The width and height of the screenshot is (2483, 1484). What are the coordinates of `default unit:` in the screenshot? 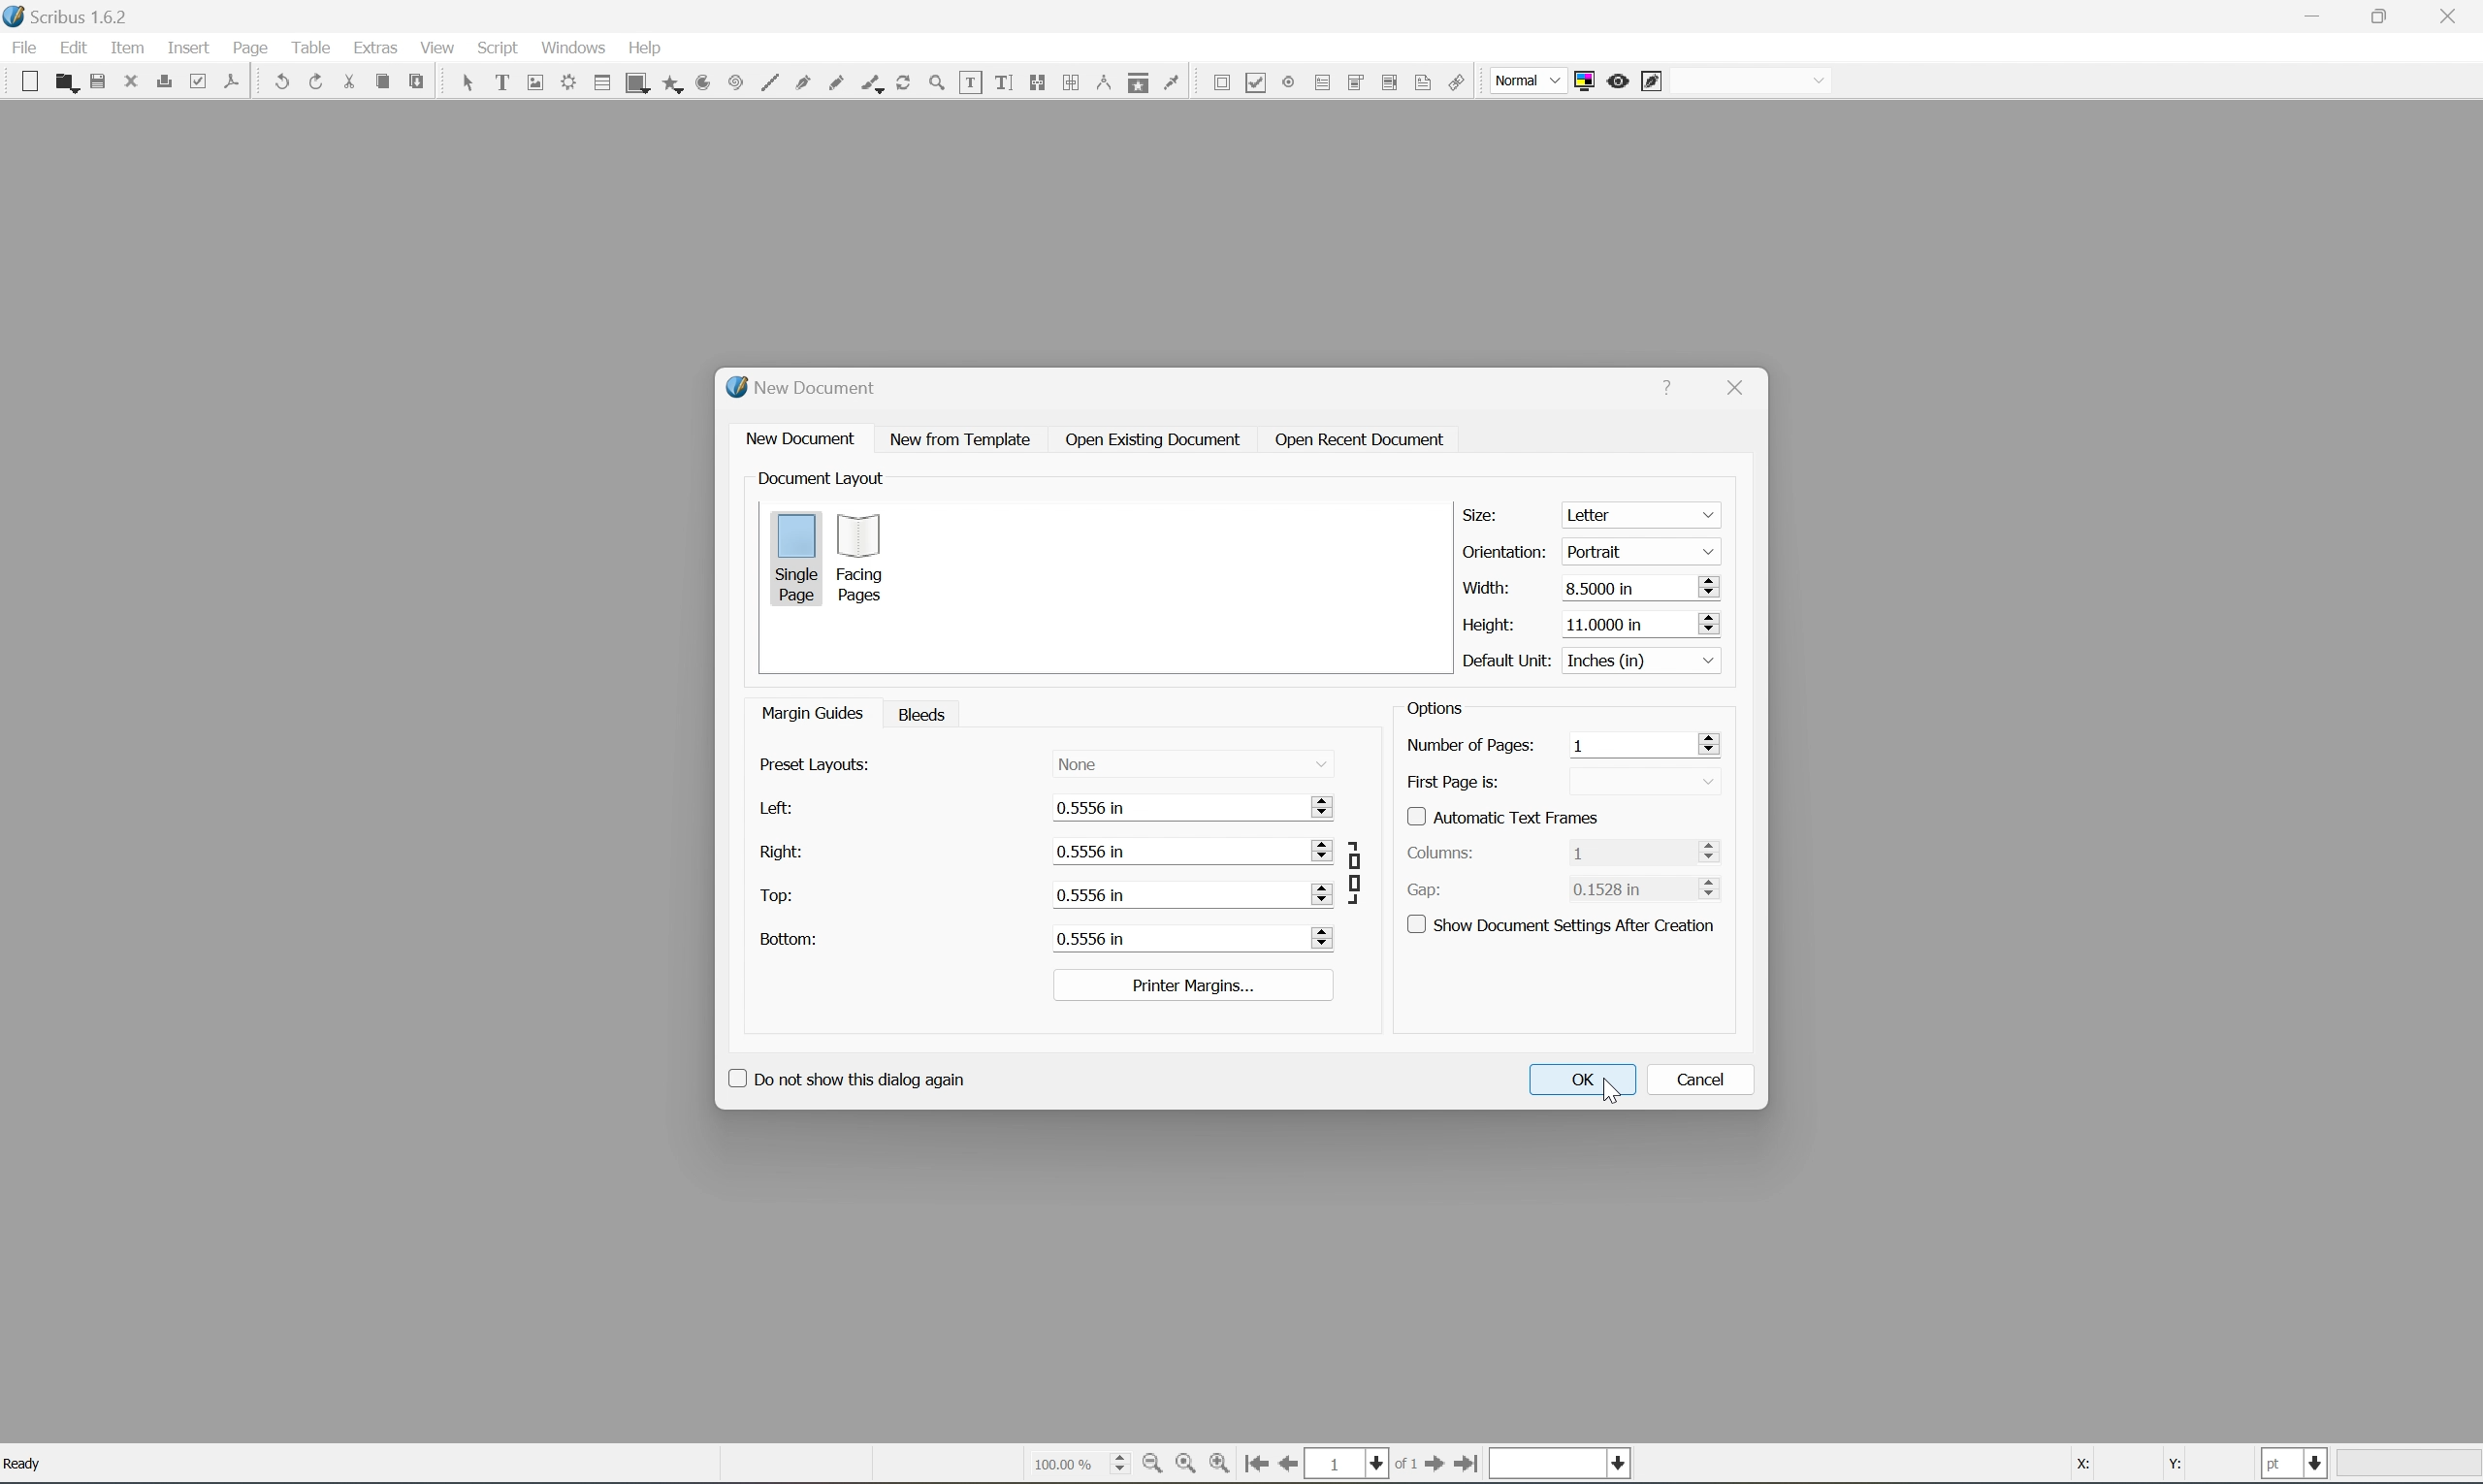 It's located at (1507, 659).